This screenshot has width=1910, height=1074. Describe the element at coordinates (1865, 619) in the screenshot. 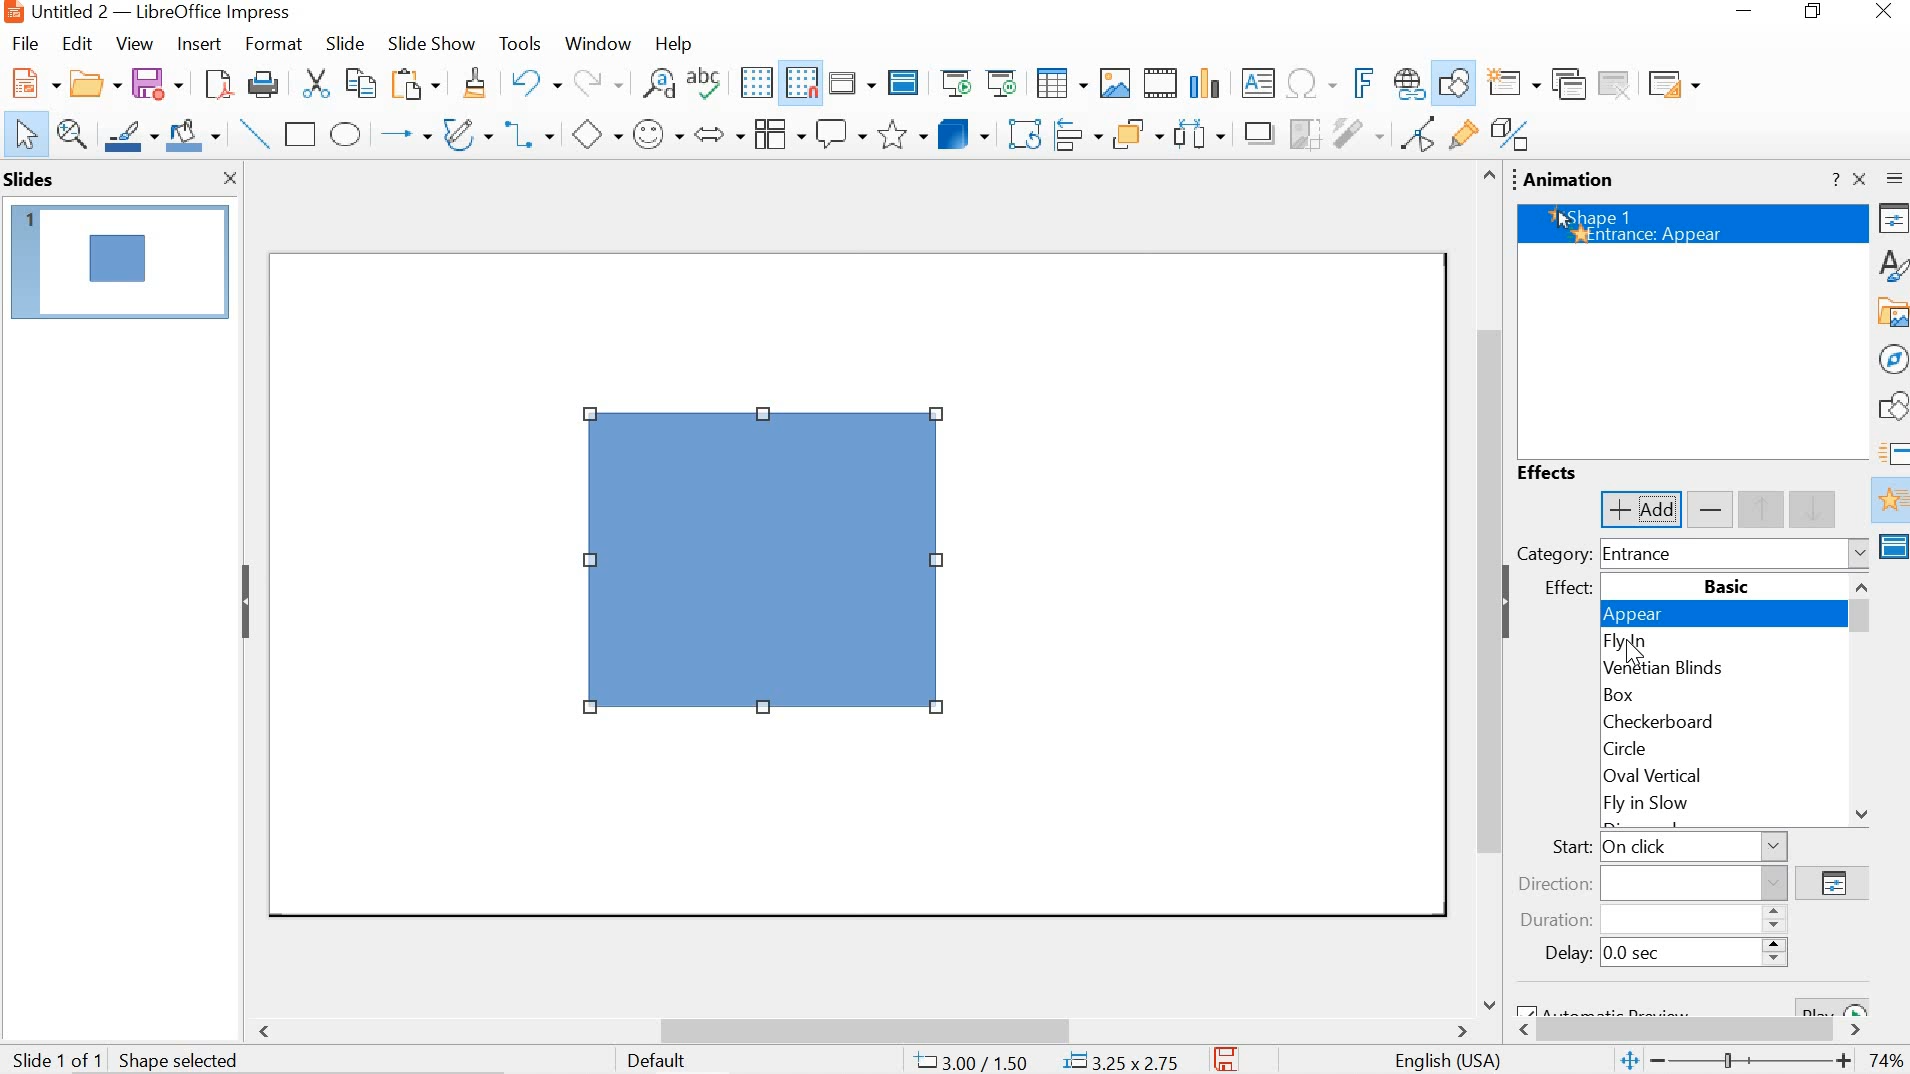

I see `Scrollbar` at that location.